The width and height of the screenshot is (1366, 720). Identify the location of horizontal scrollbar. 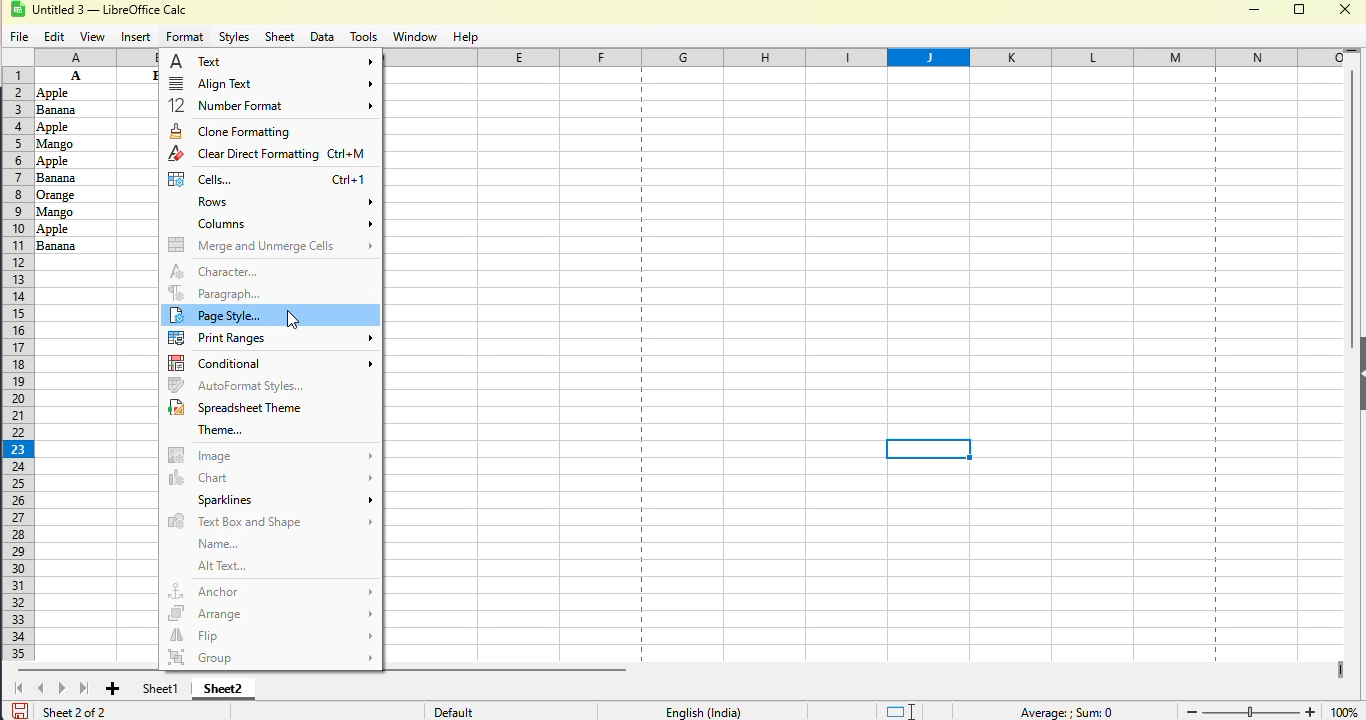
(321, 670).